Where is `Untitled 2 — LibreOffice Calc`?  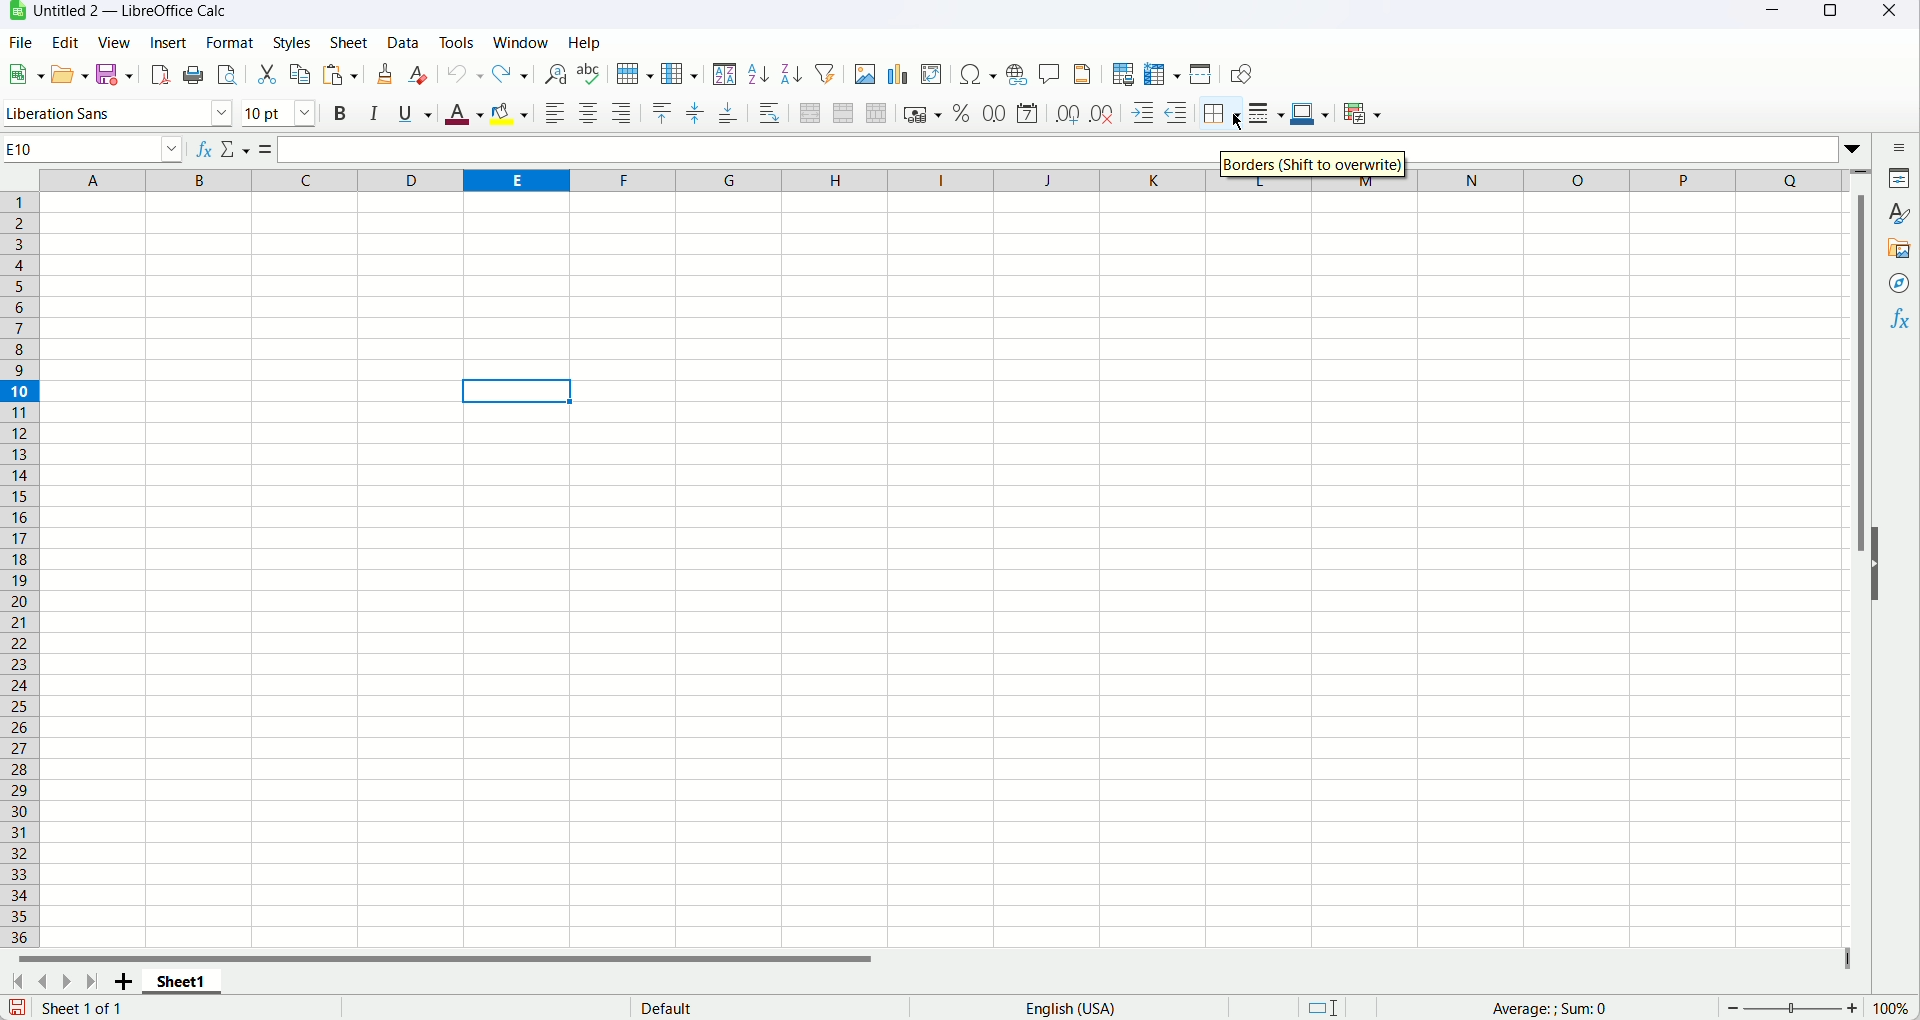
Untitled 2 — LibreOffice Calc is located at coordinates (131, 11).